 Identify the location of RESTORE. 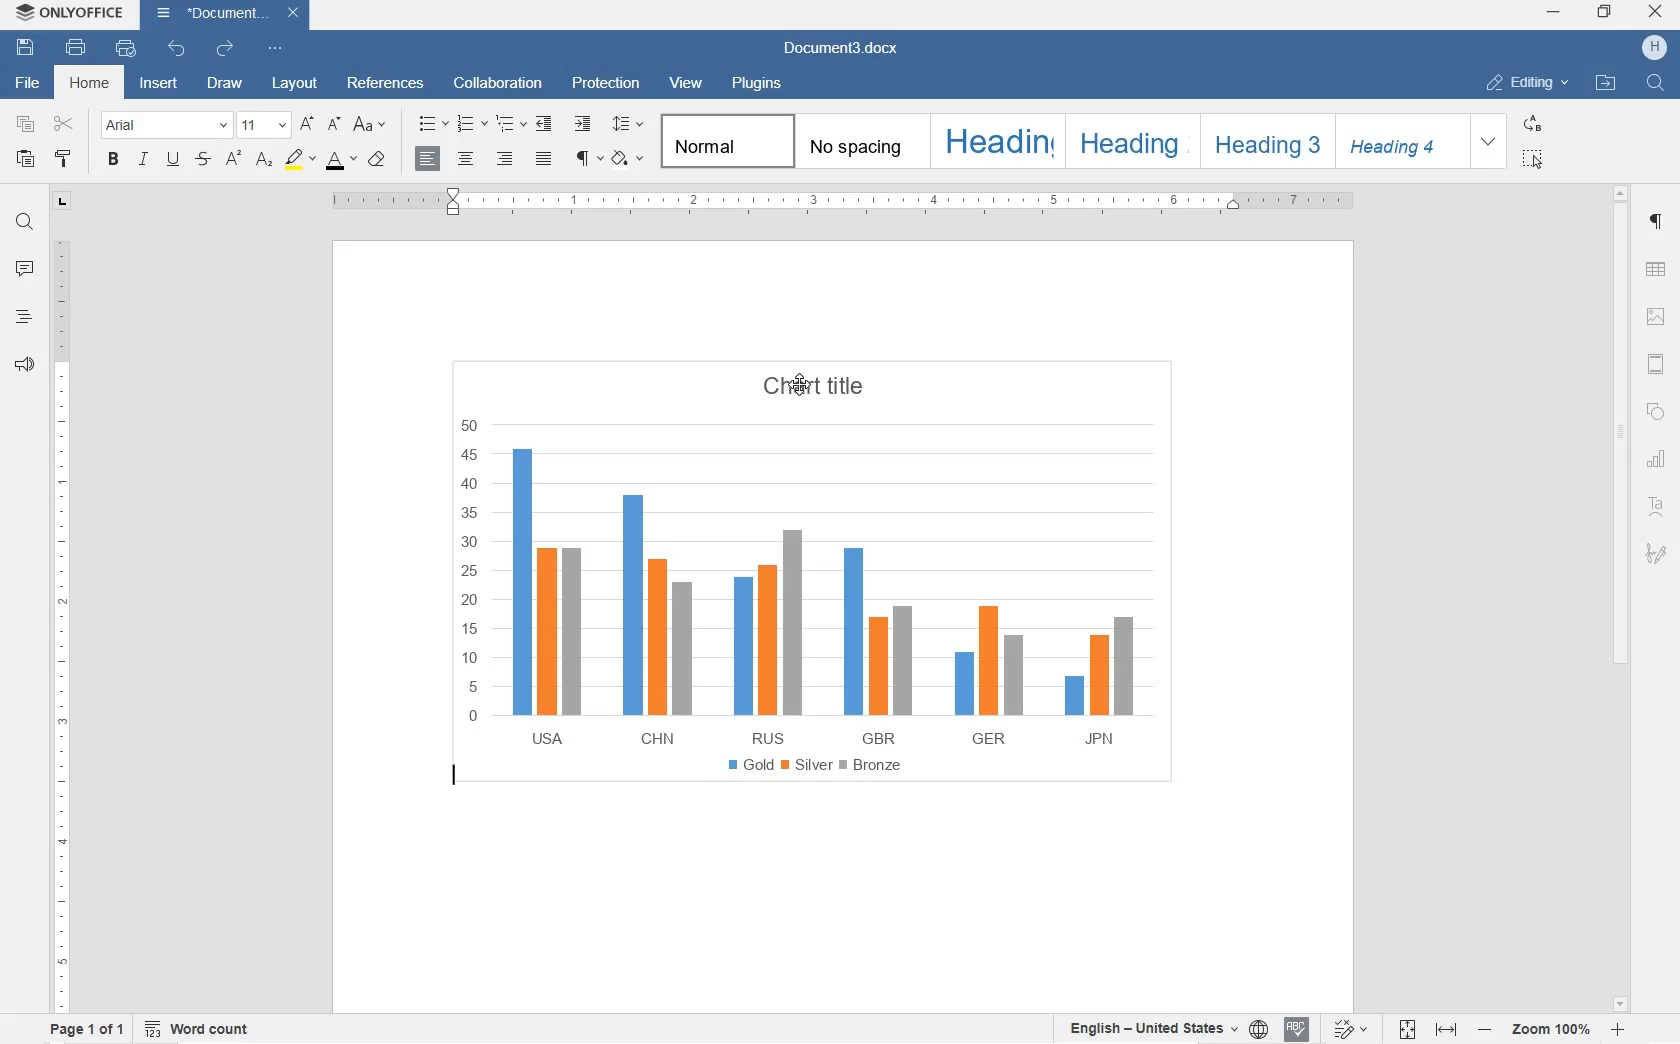
(1607, 13).